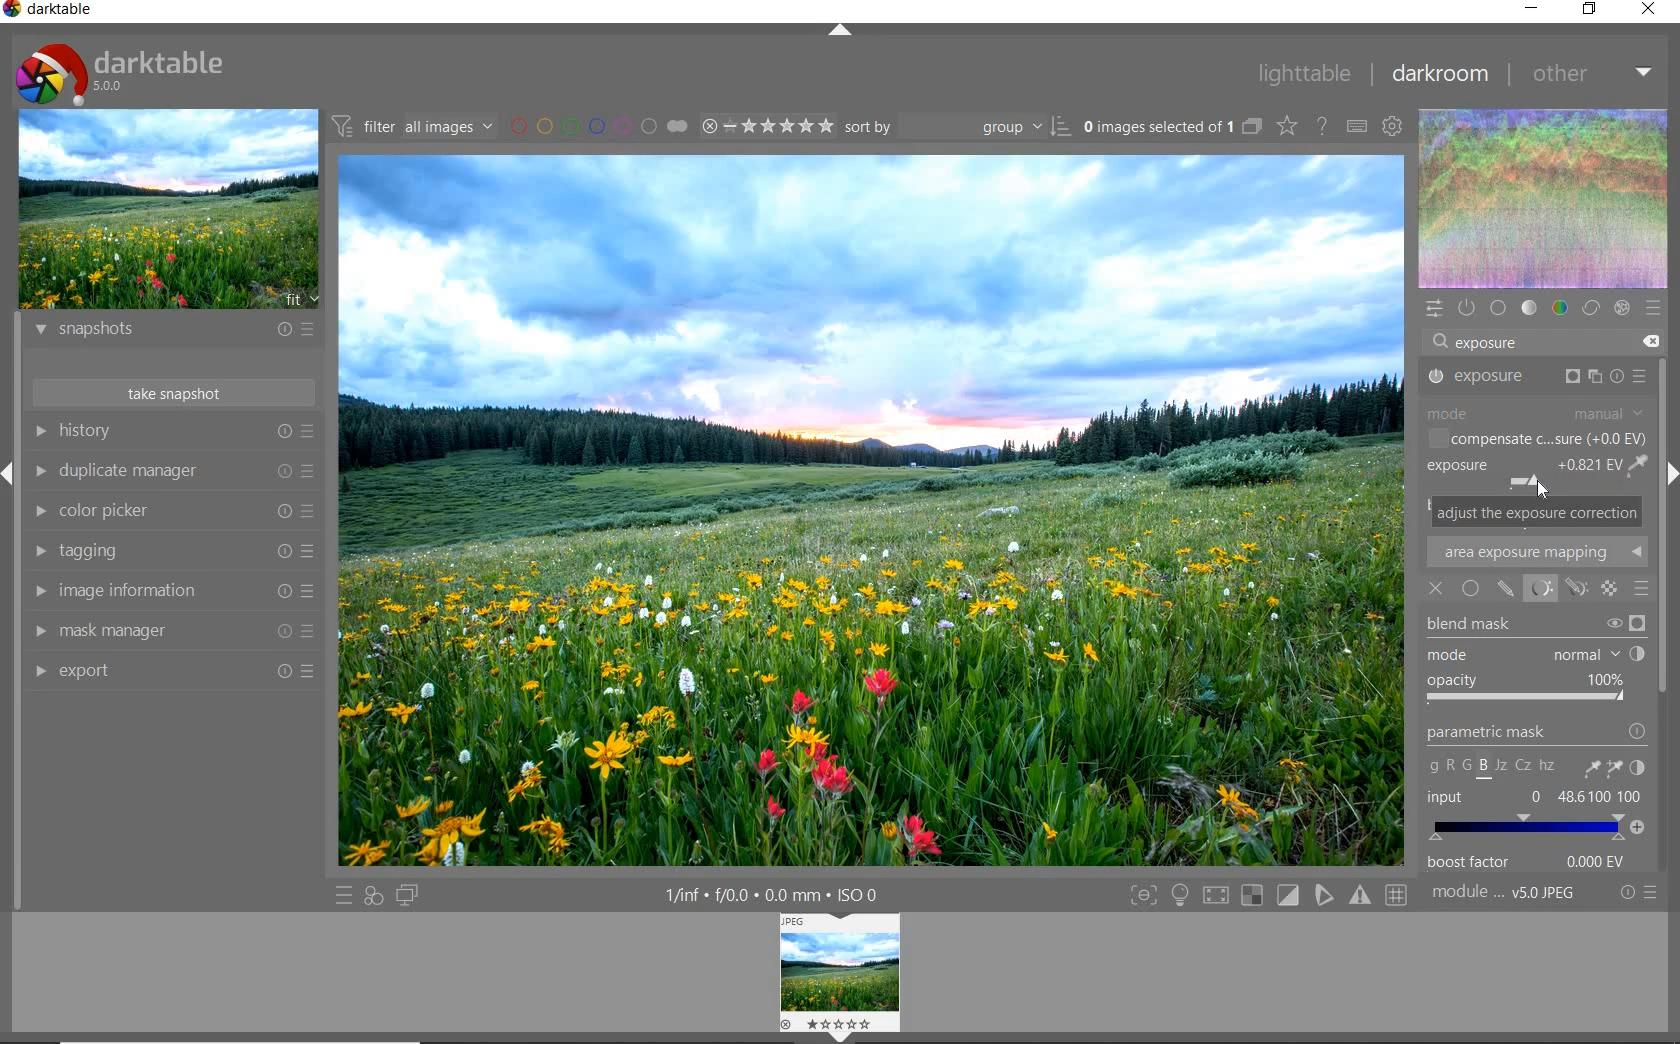 This screenshot has width=1680, height=1044. Describe the element at coordinates (958, 127) in the screenshot. I see `sort` at that location.